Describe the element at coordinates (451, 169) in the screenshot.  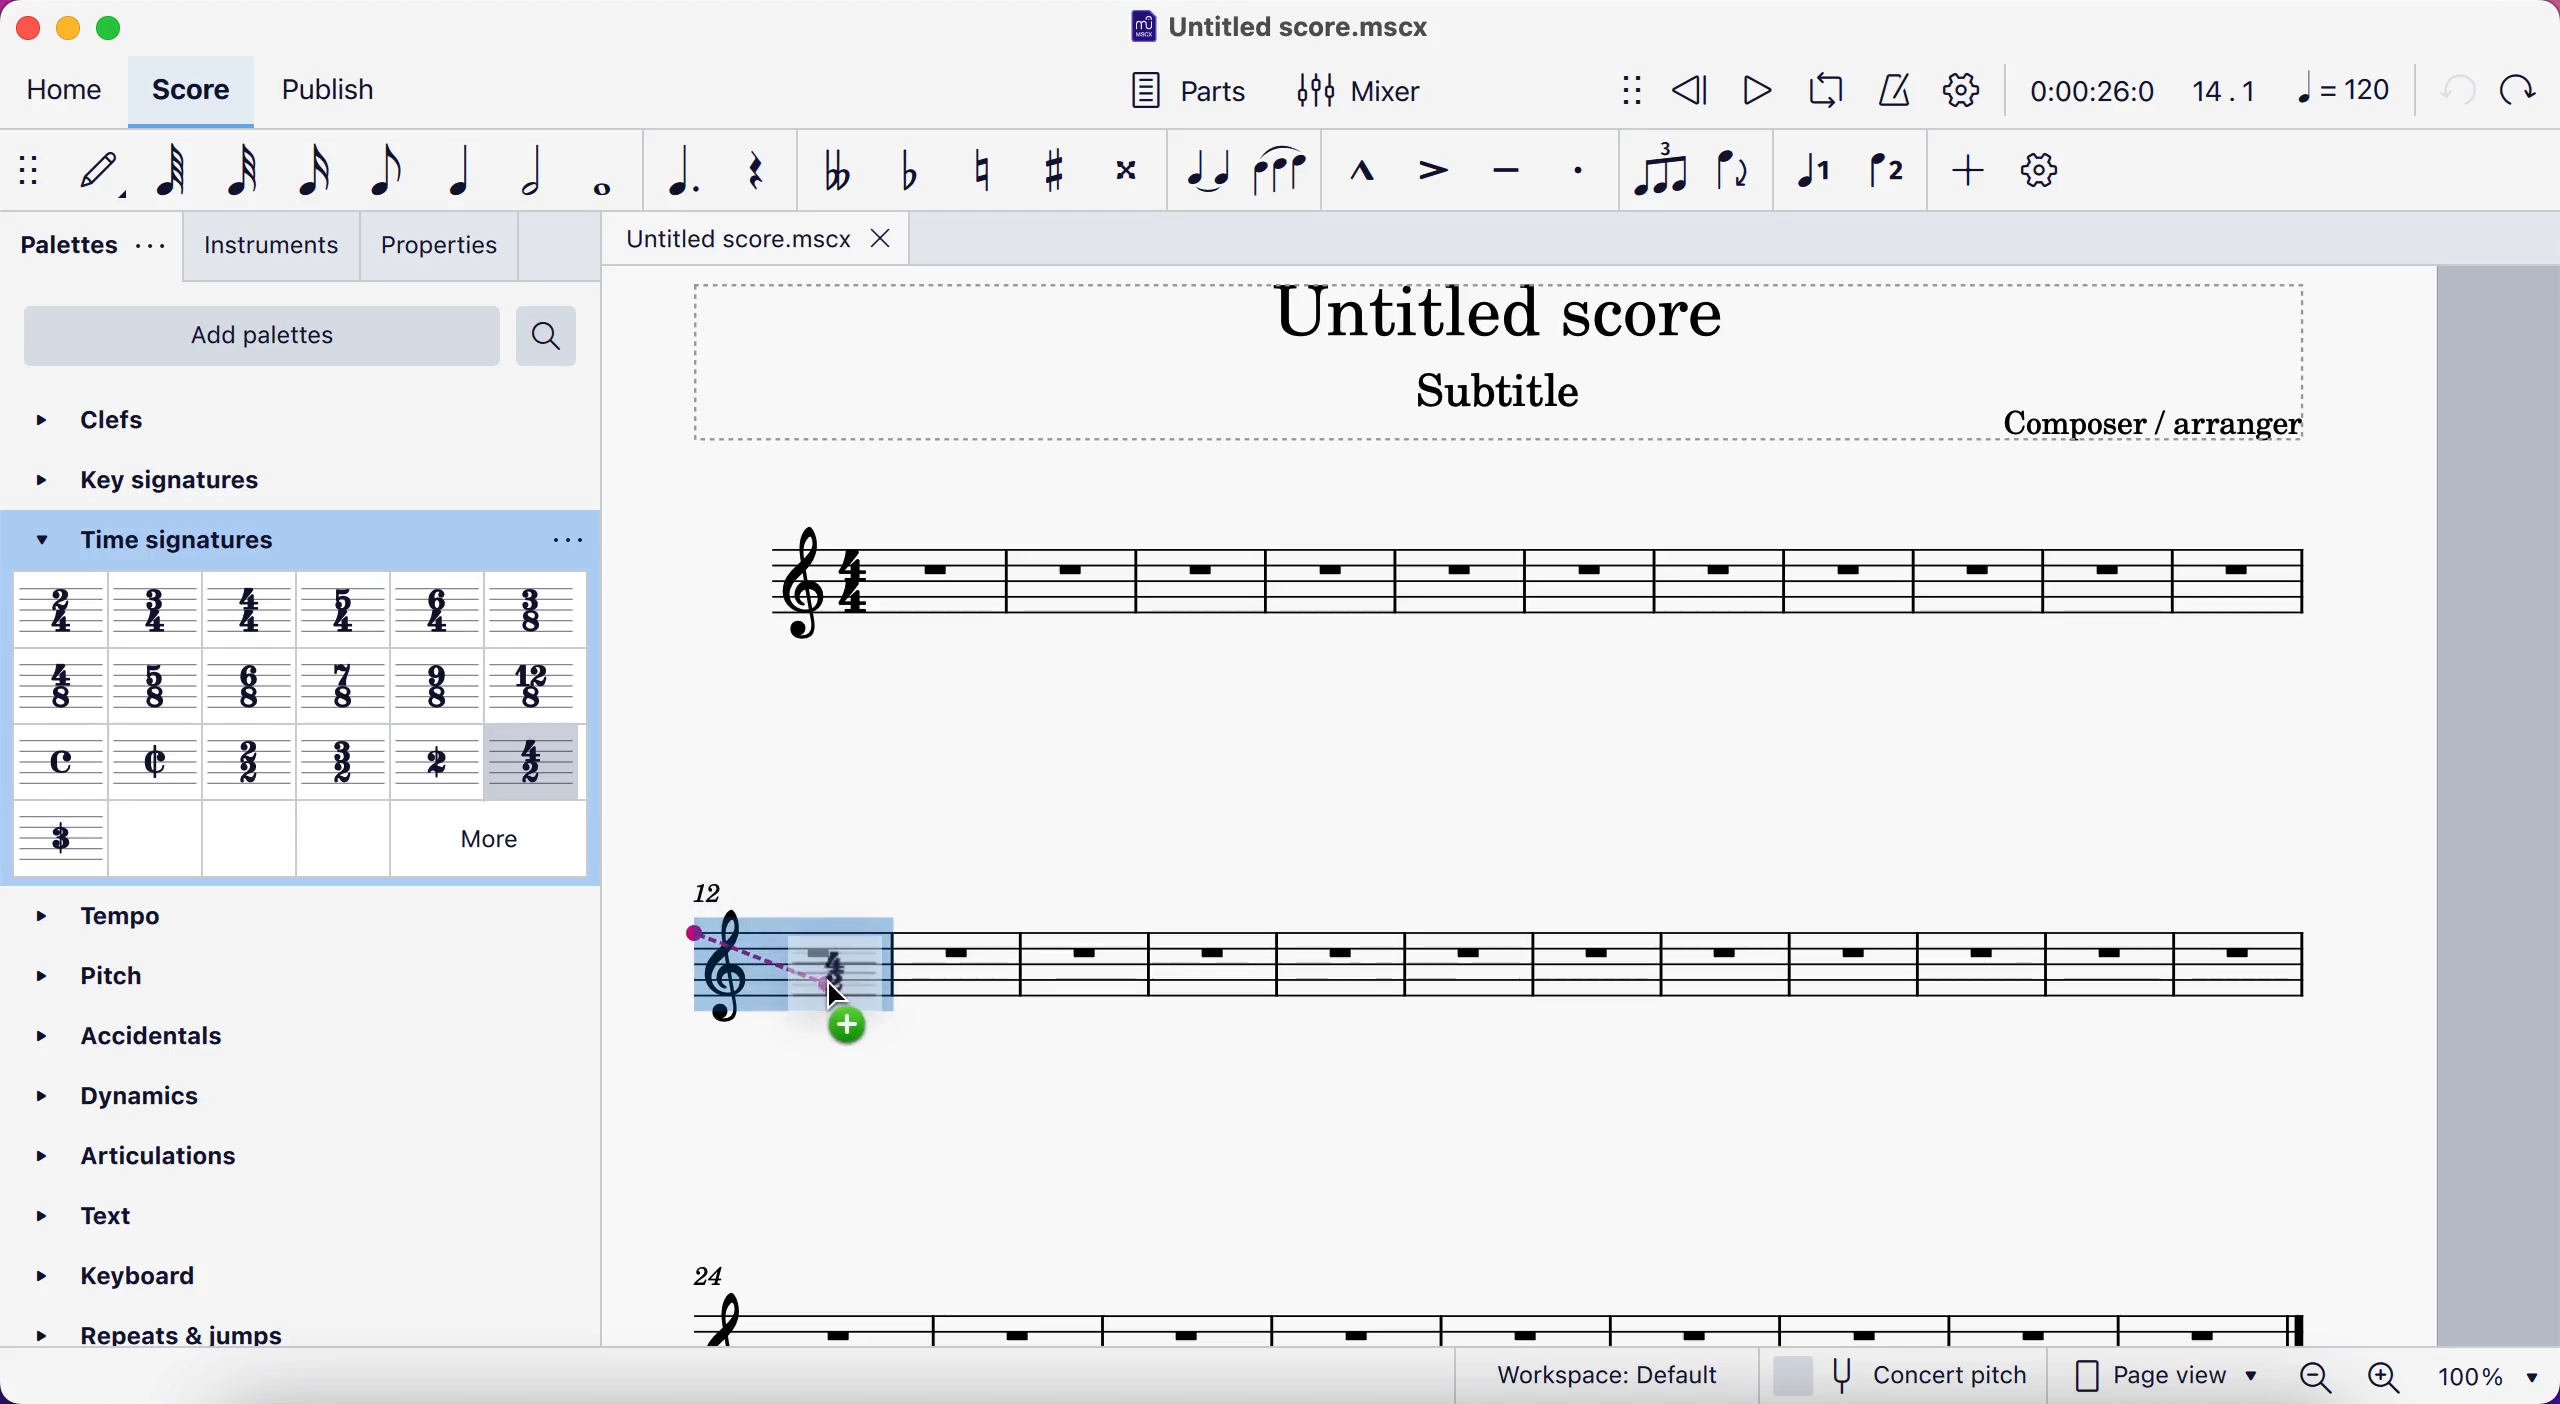
I see `quarter note` at that location.